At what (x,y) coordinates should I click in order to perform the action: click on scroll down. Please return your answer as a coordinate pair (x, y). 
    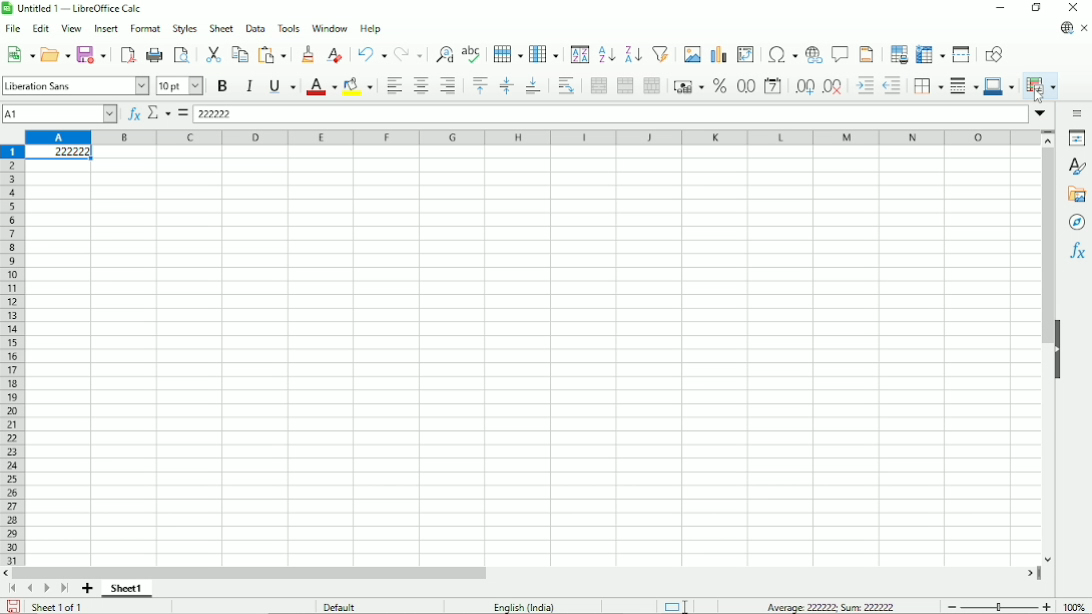
    Looking at the image, I should click on (1048, 559).